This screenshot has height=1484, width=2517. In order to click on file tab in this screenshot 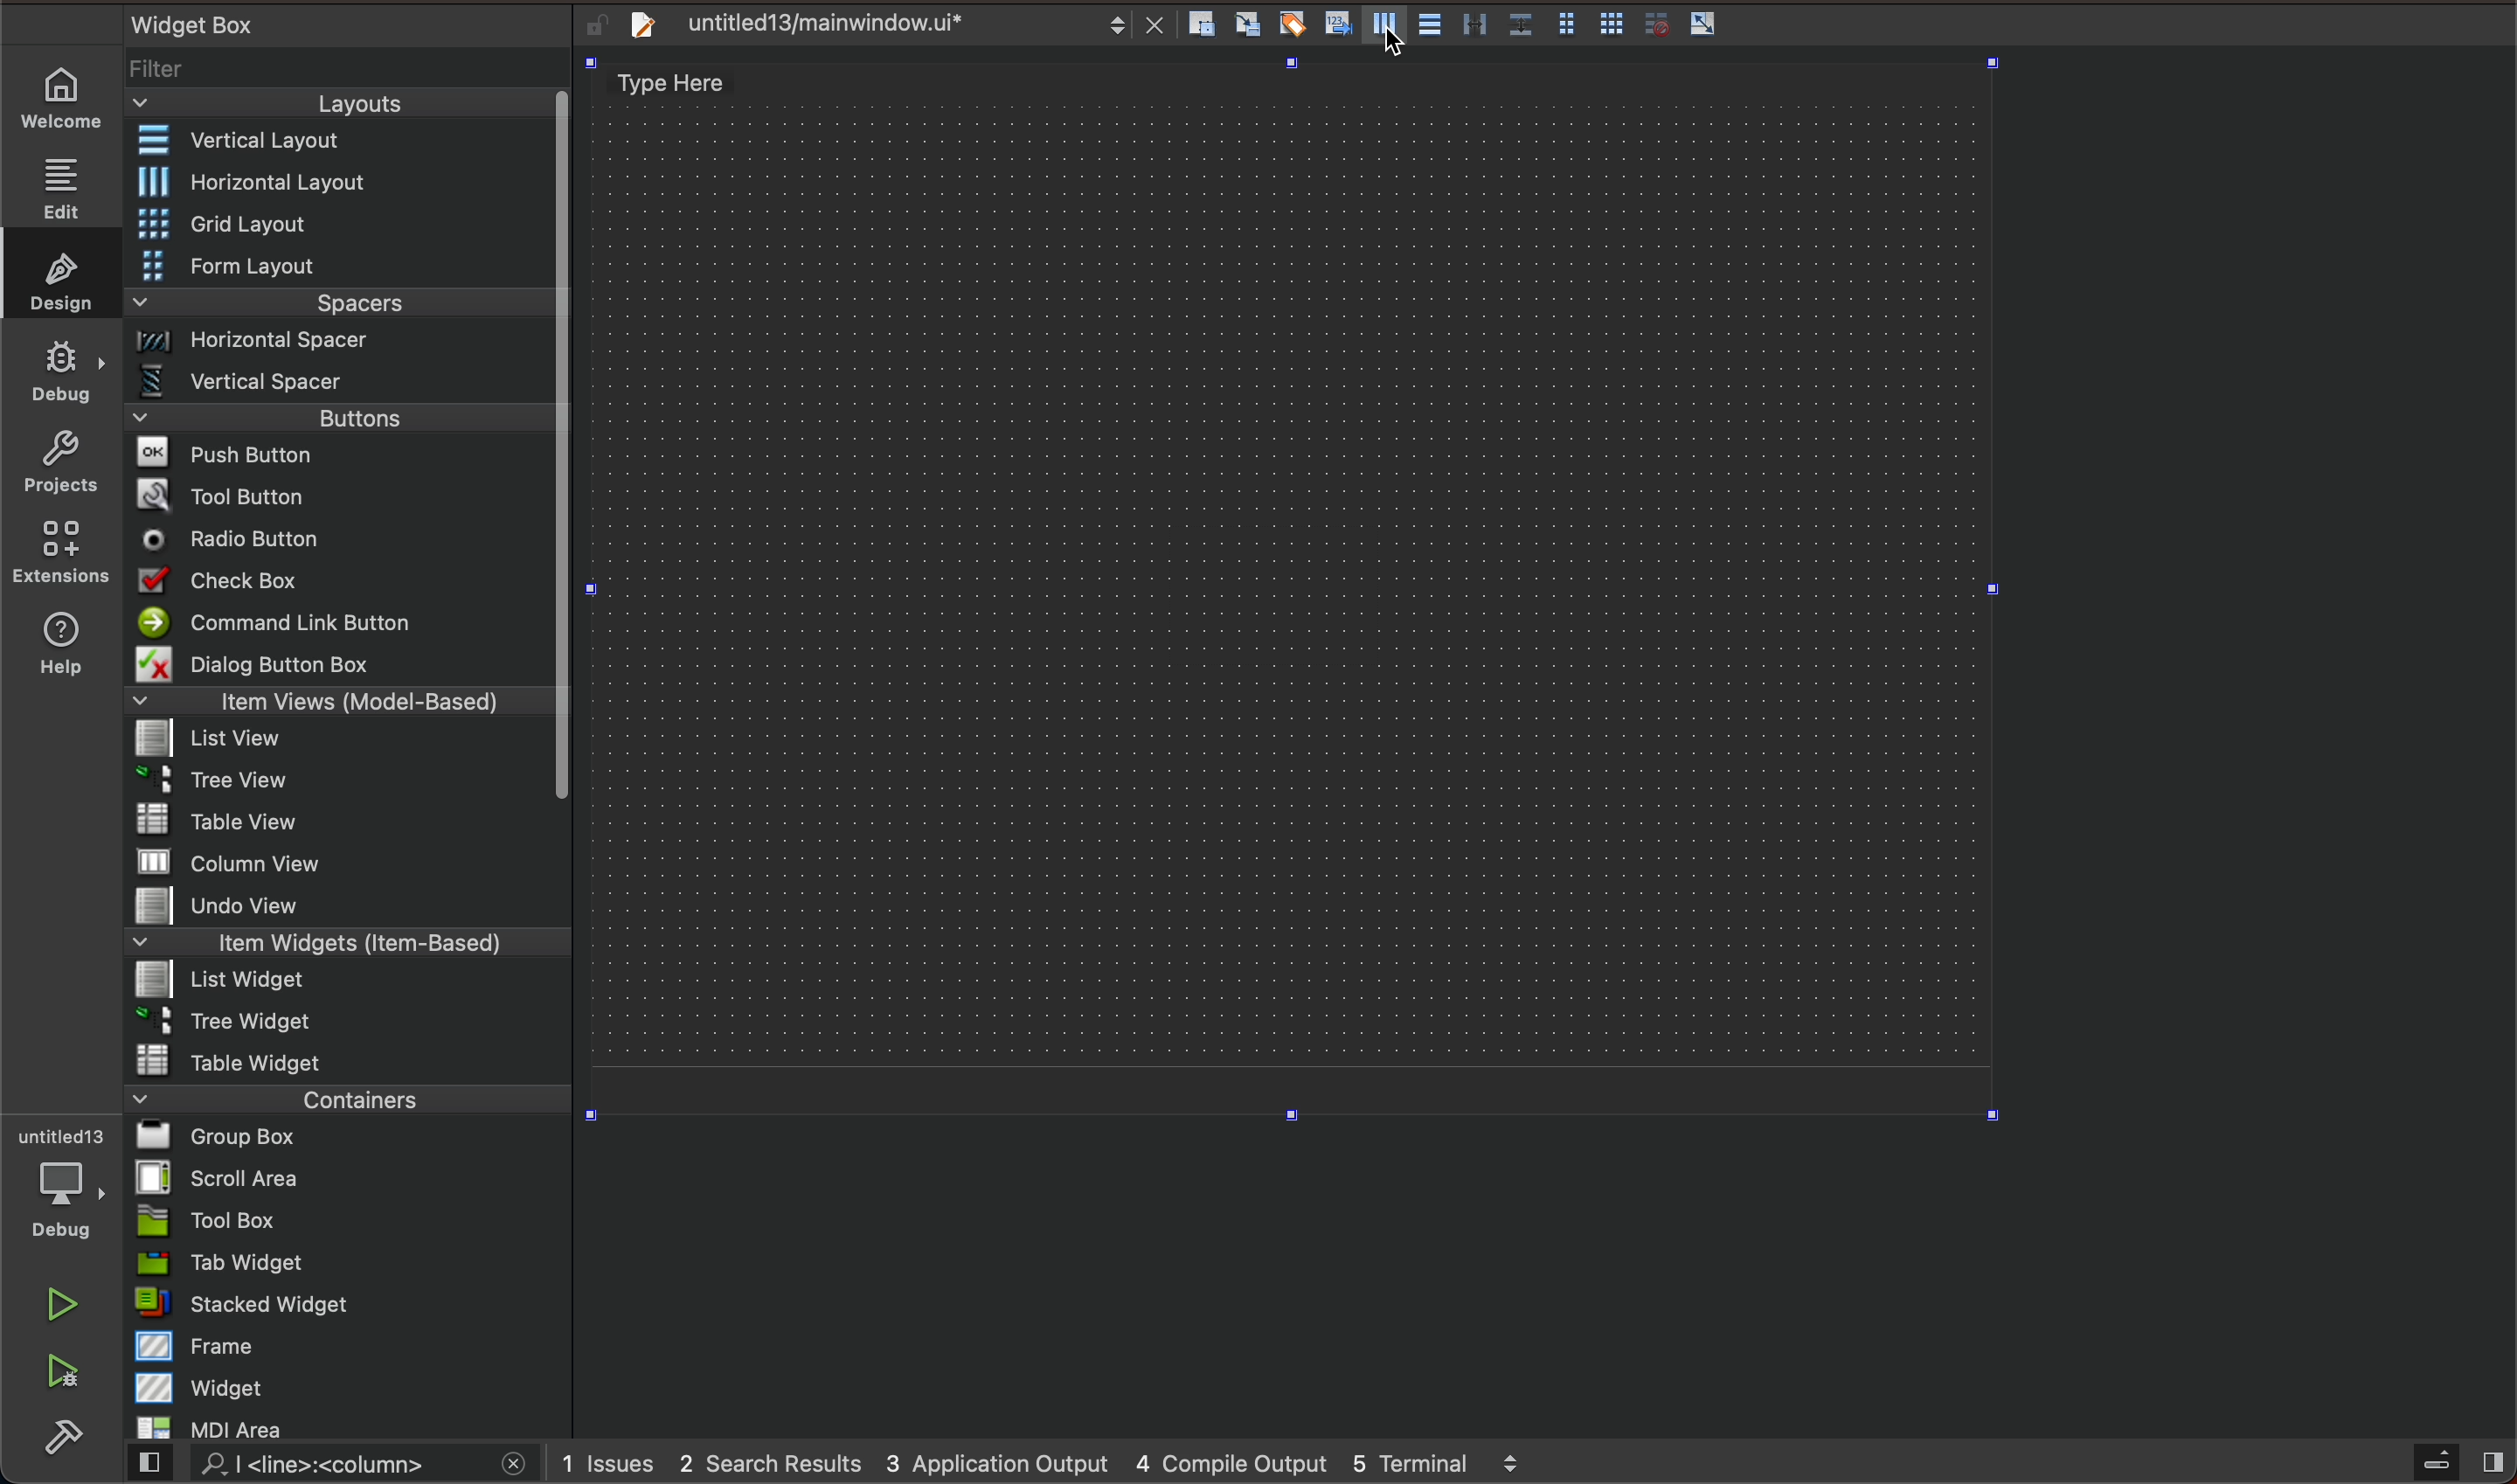, I will do `click(888, 29)`.